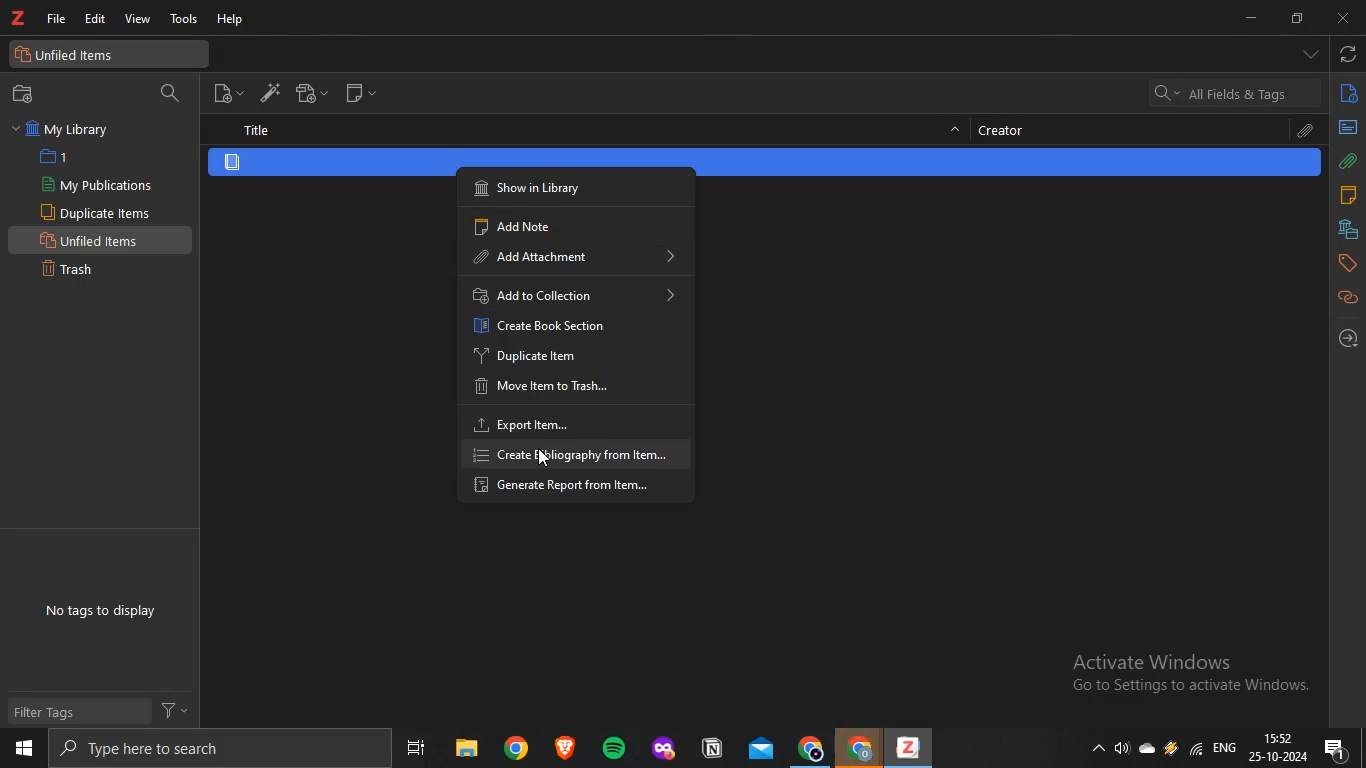 Image resolution: width=1366 pixels, height=768 pixels. I want to click on date, so click(1279, 757).